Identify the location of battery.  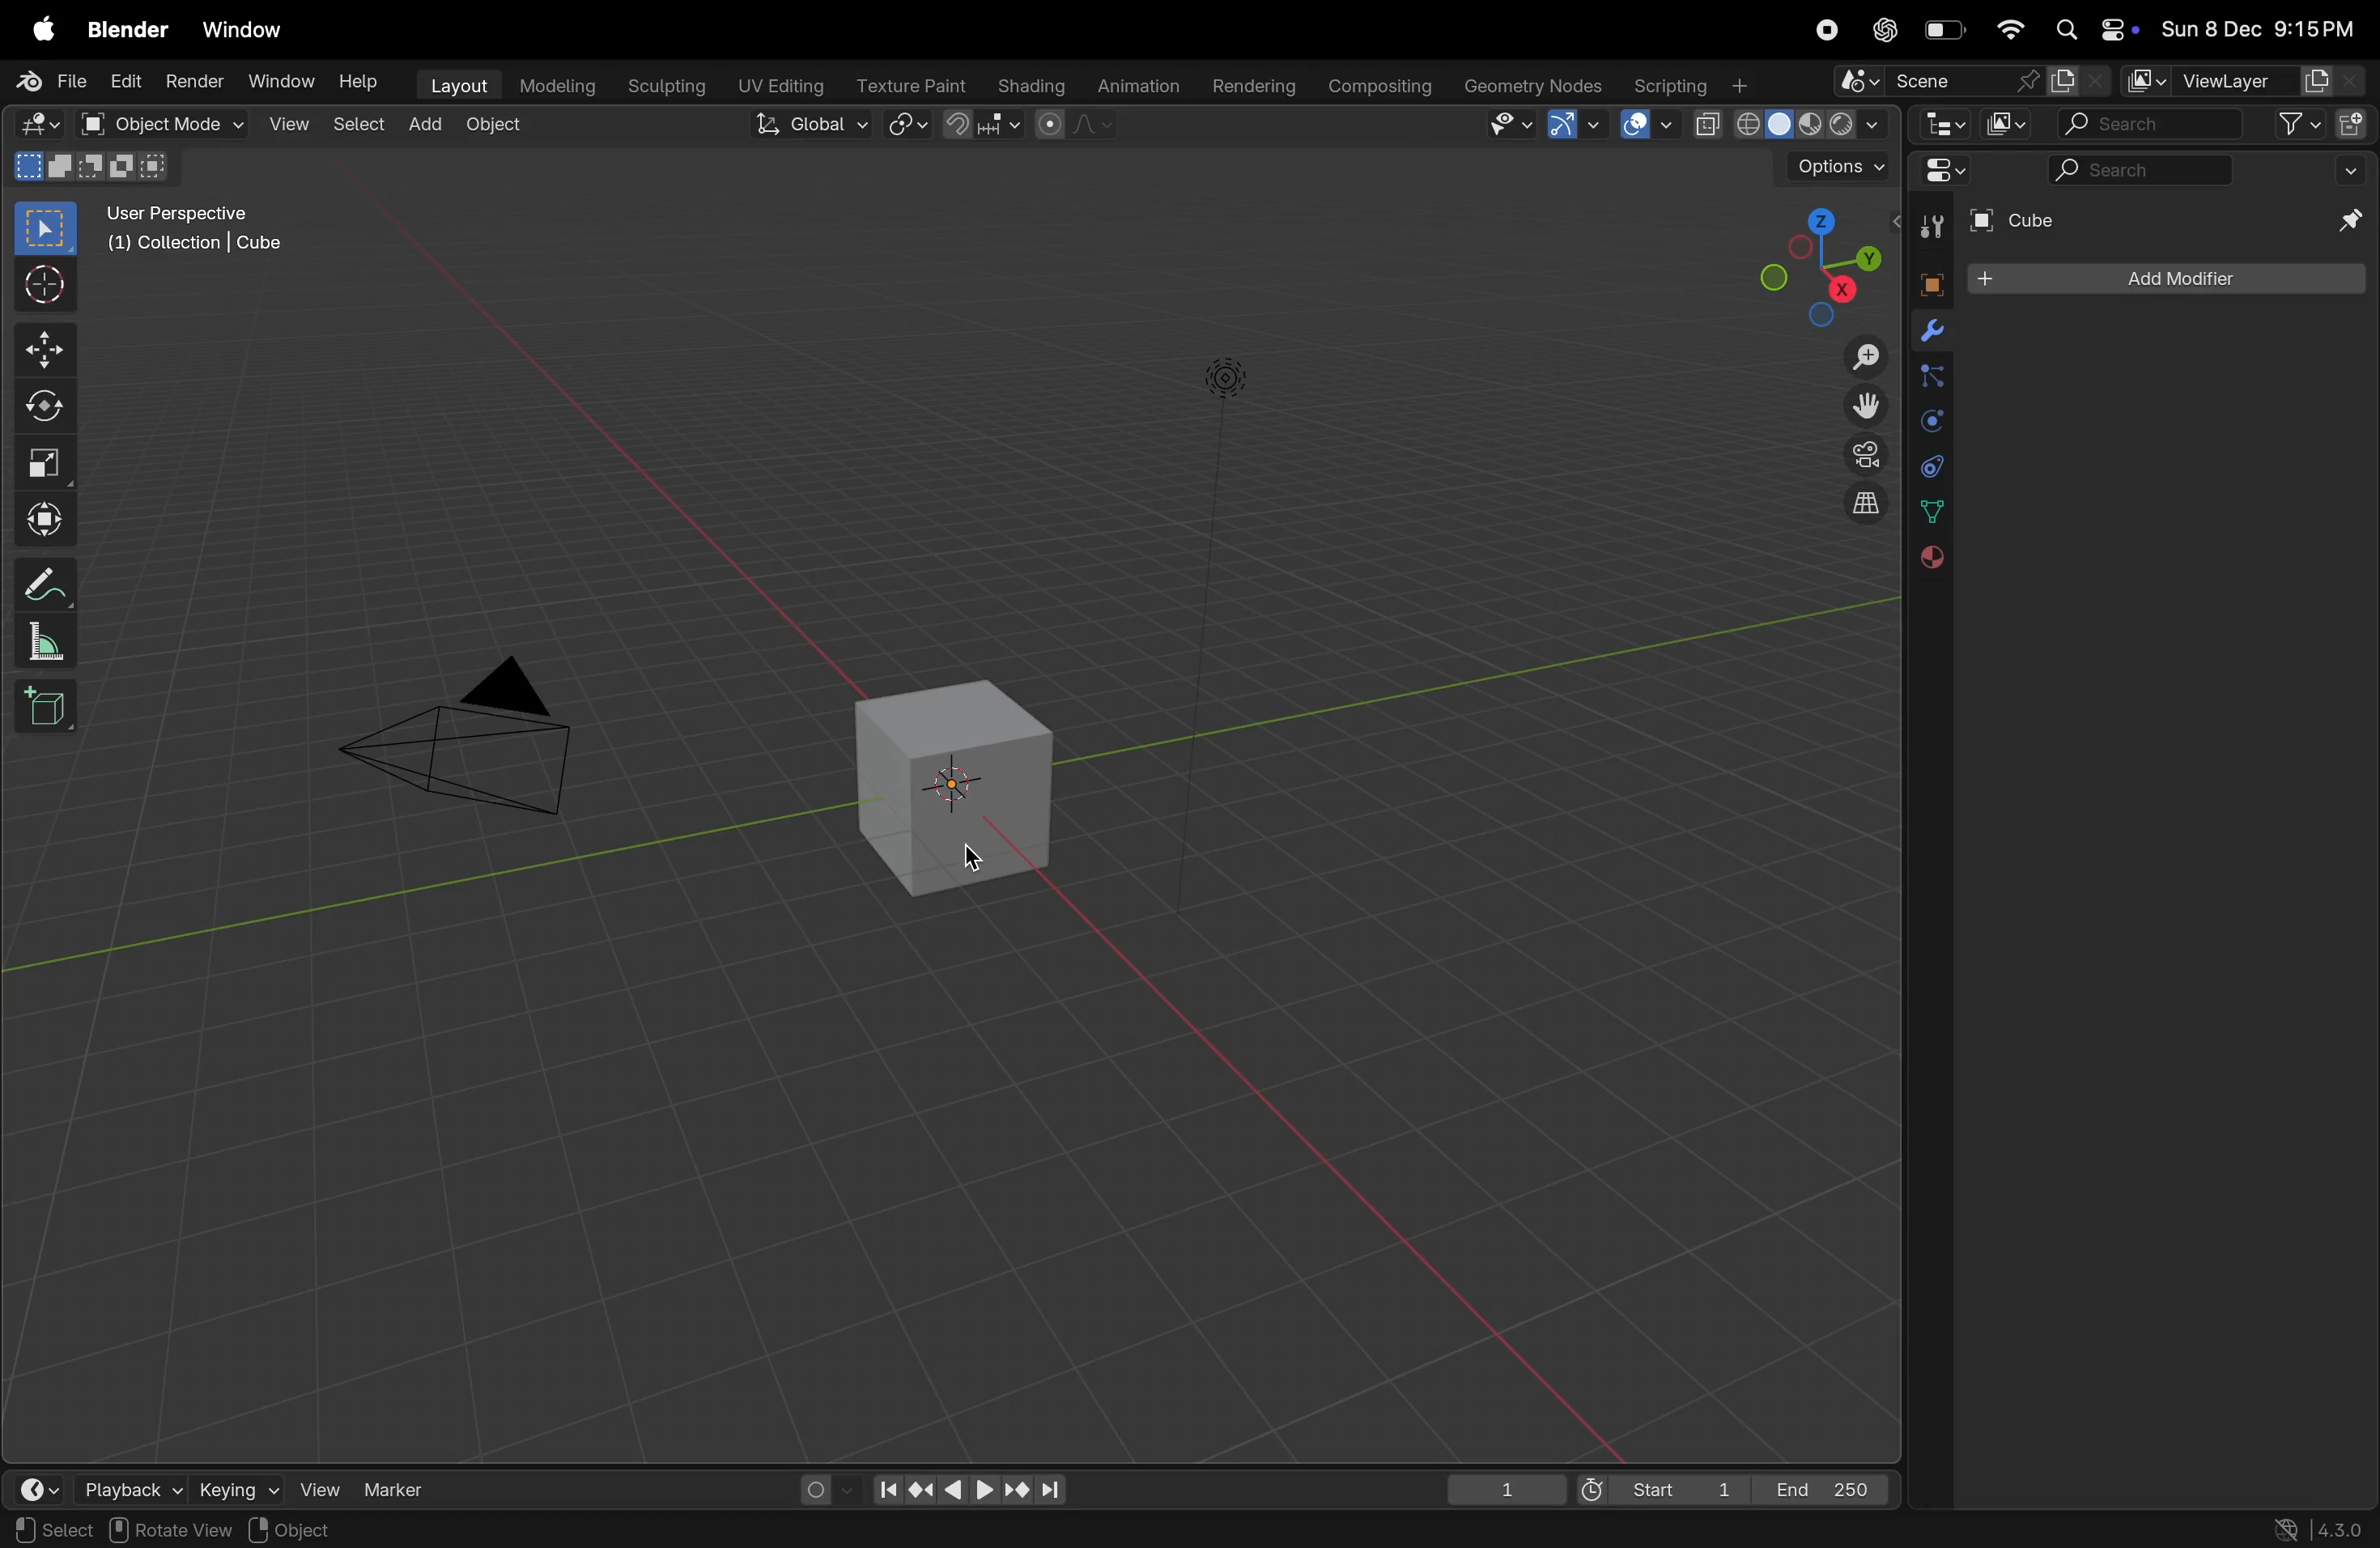
(1946, 34).